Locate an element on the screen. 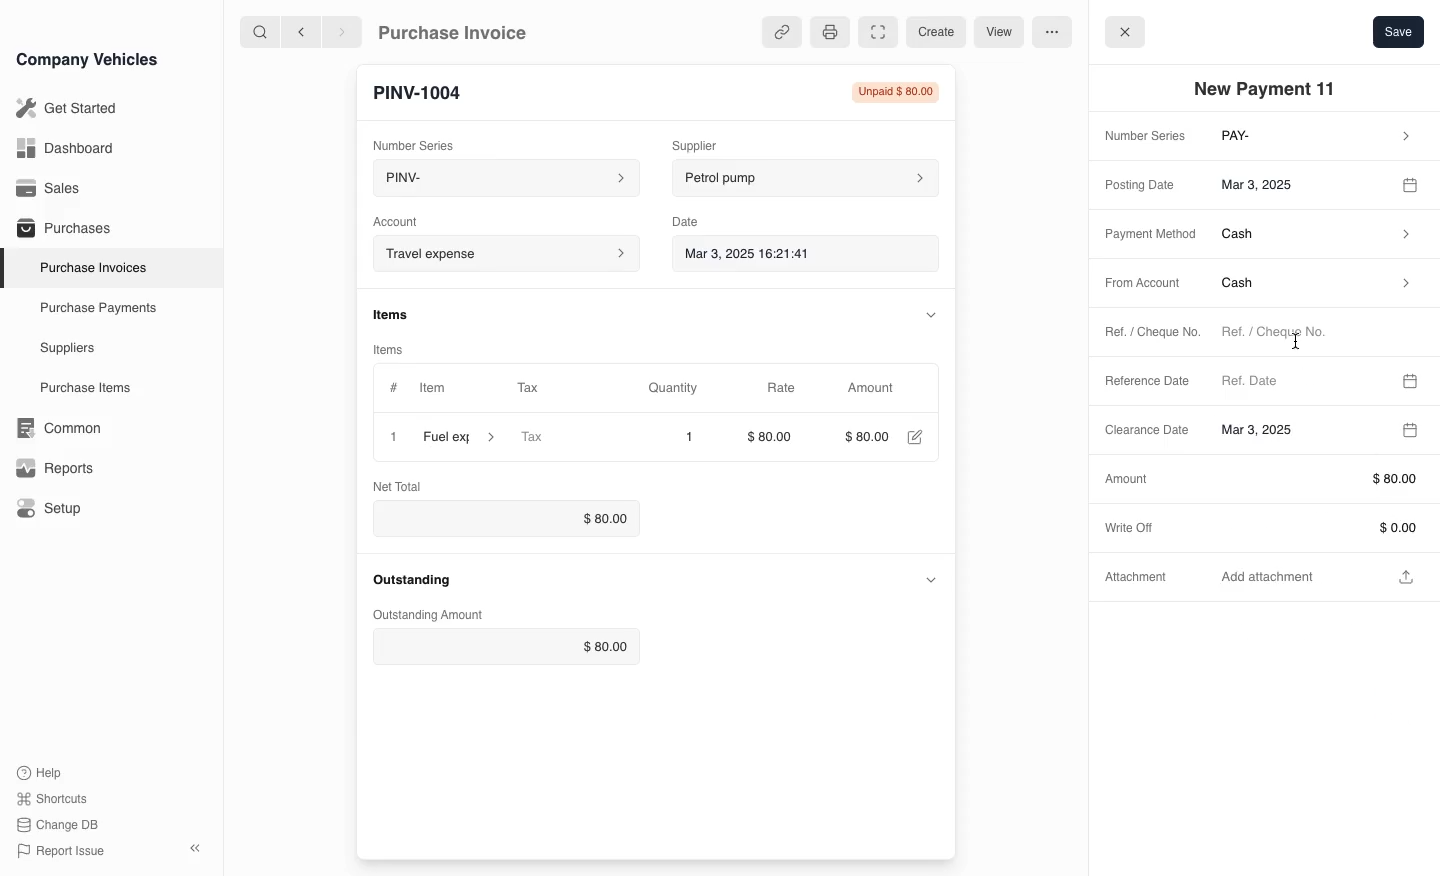 Image resolution: width=1440 pixels, height=876 pixels. Attachment is located at coordinates (1139, 581).